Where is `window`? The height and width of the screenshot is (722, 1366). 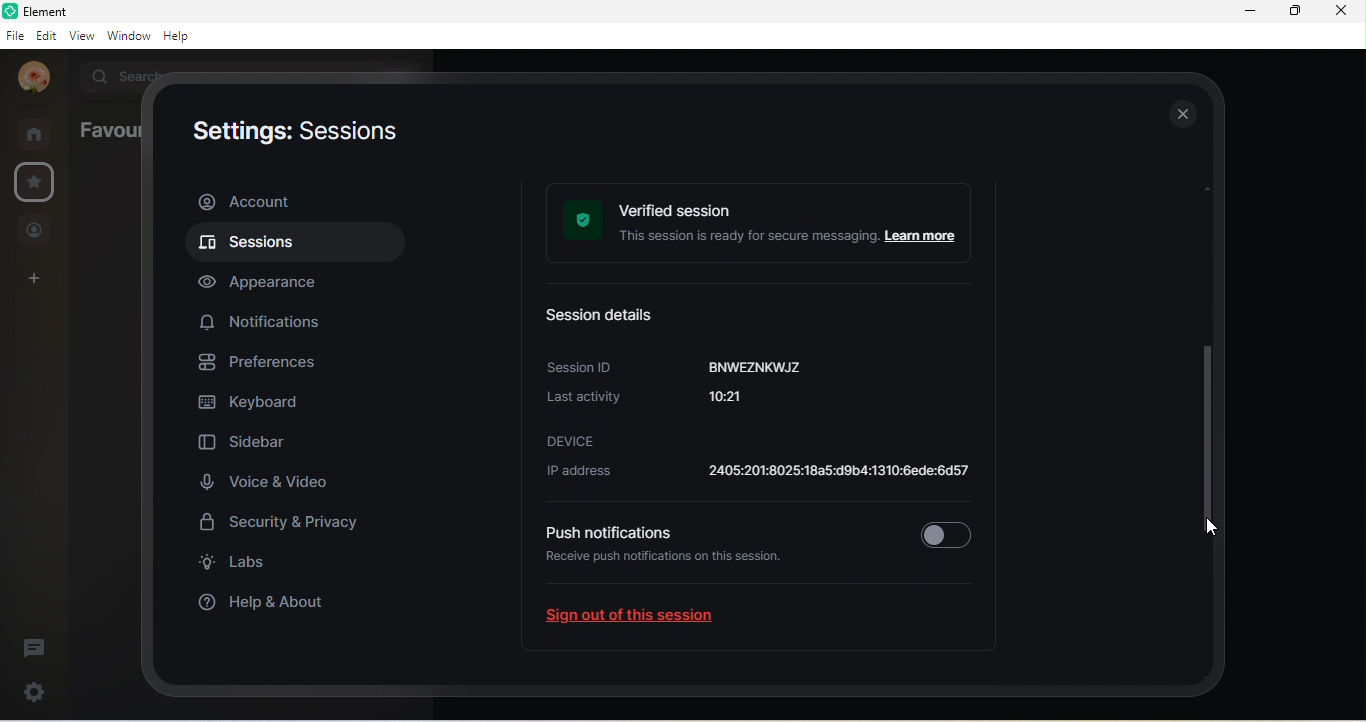 window is located at coordinates (128, 35).